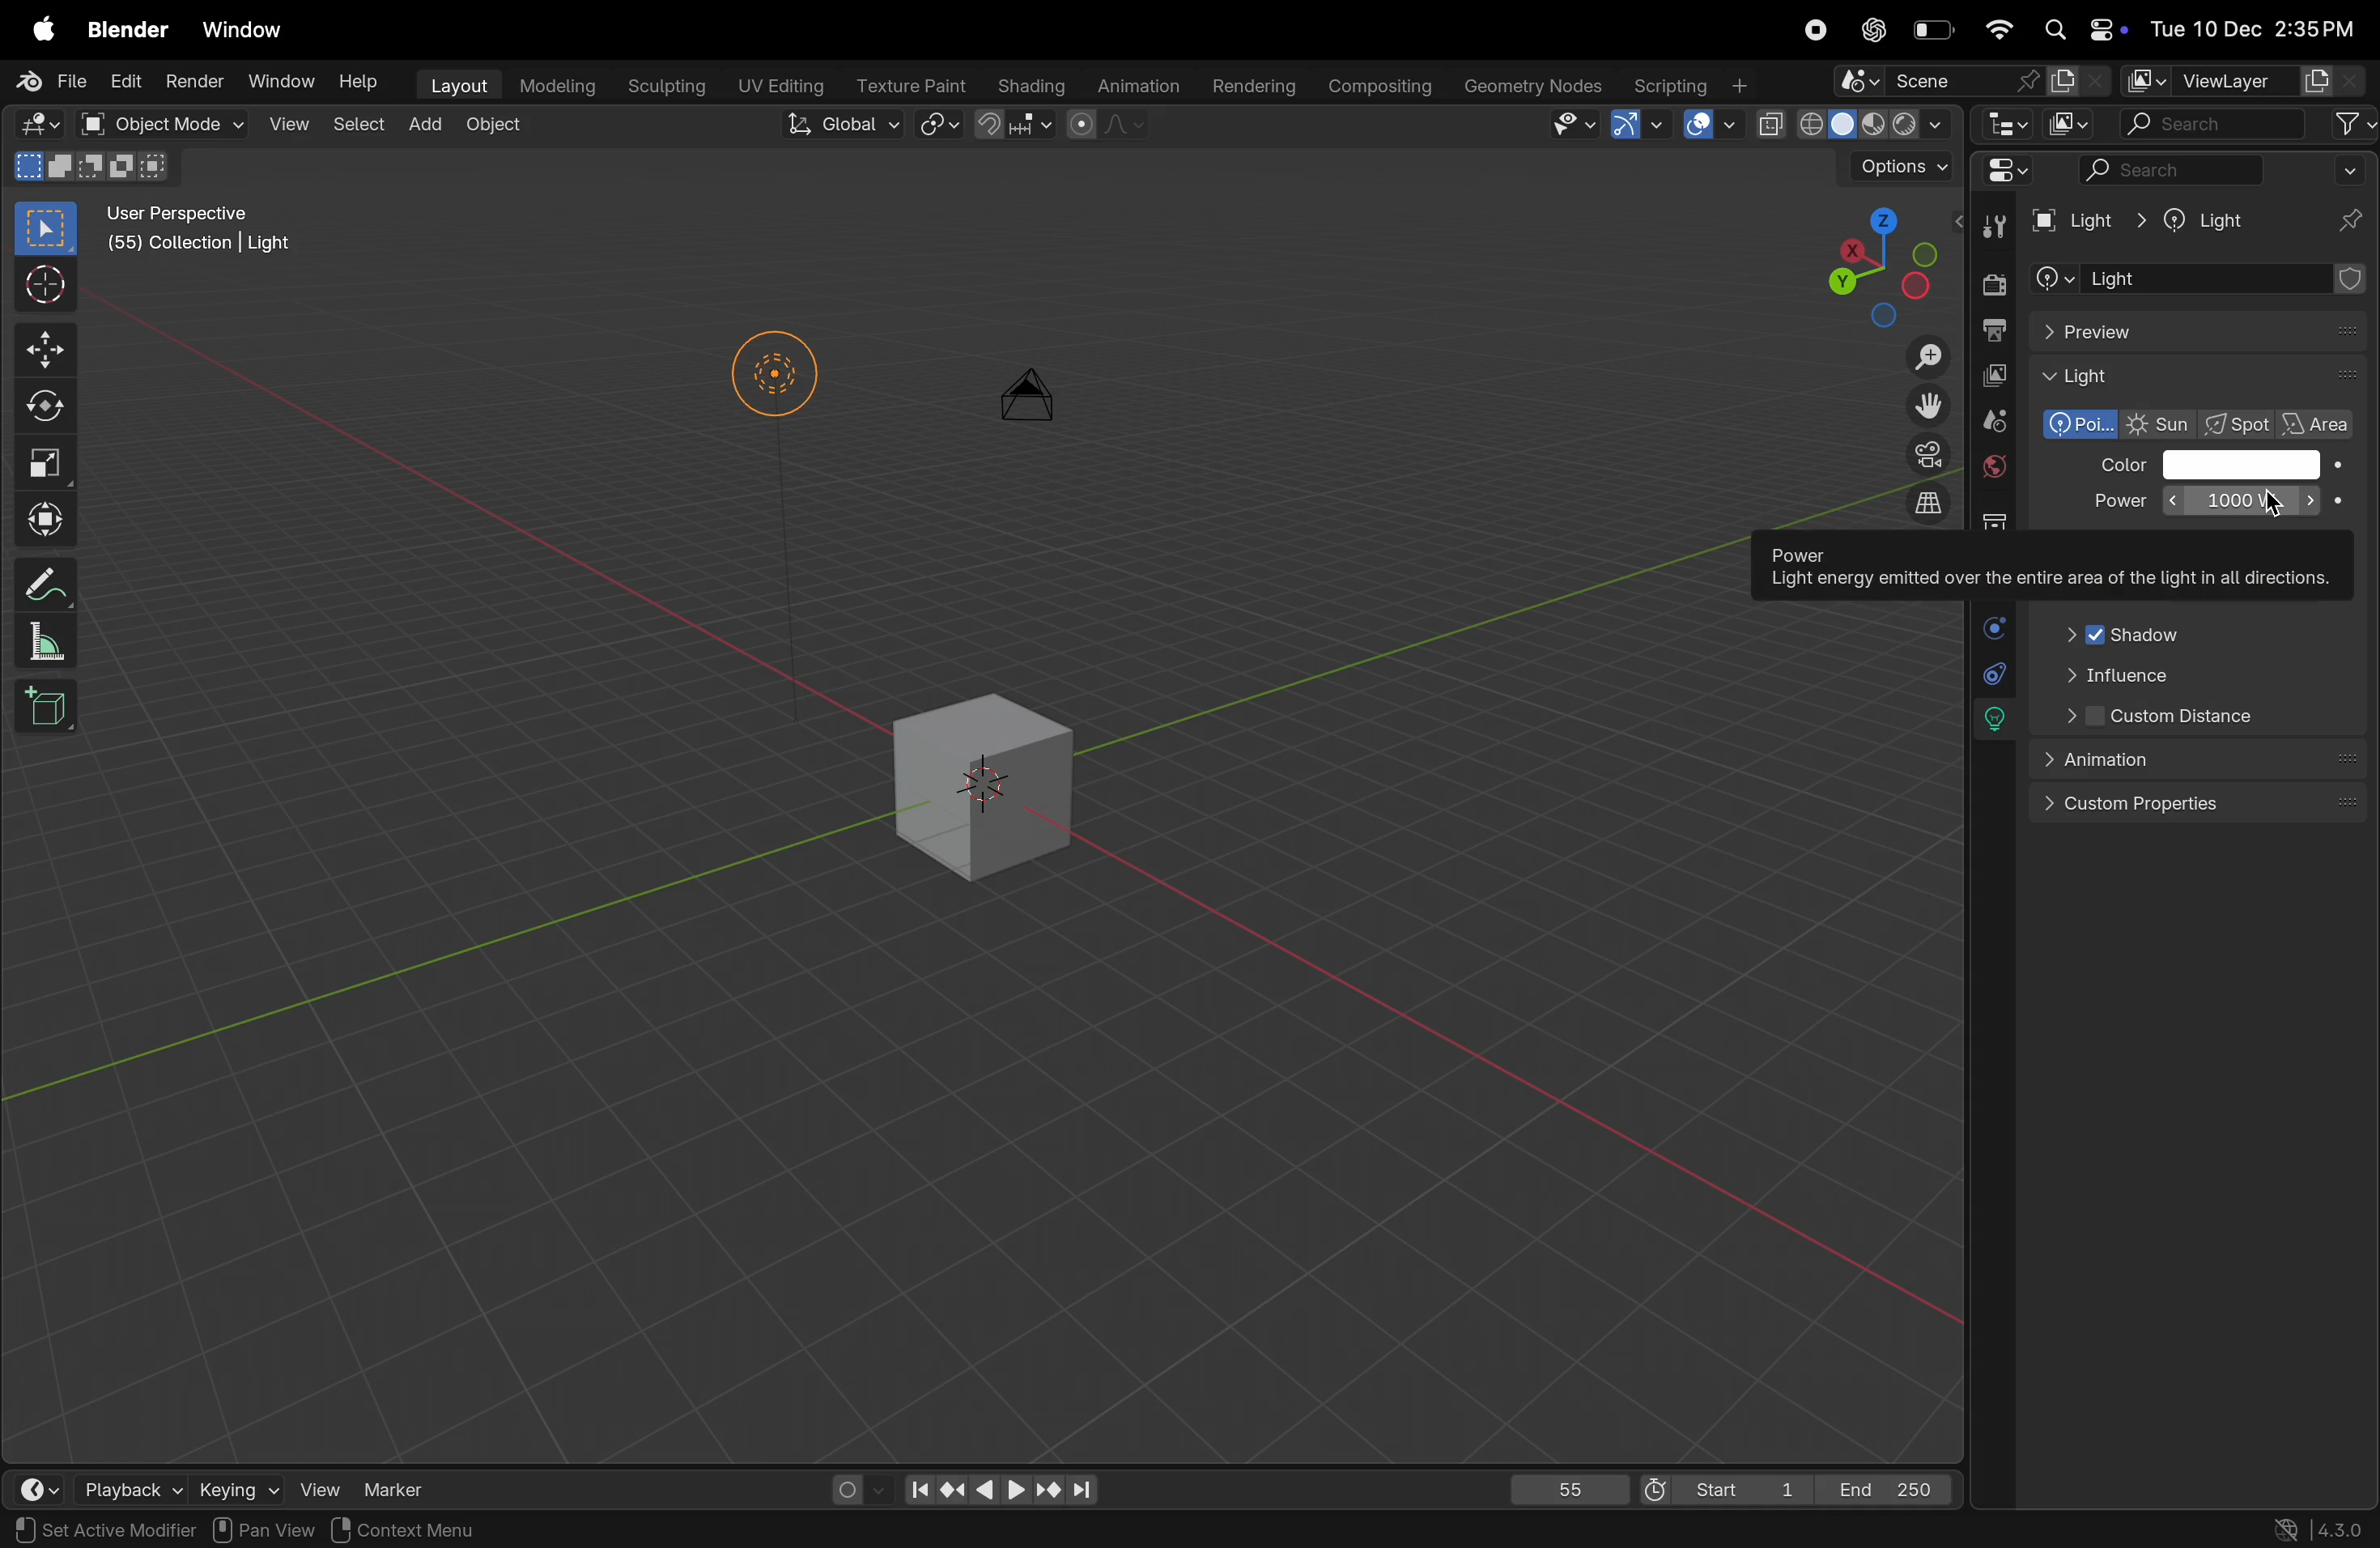  What do you see at coordinates (96, 169) in the screenshot?
I see `modes` at bounding box center [96, 169].